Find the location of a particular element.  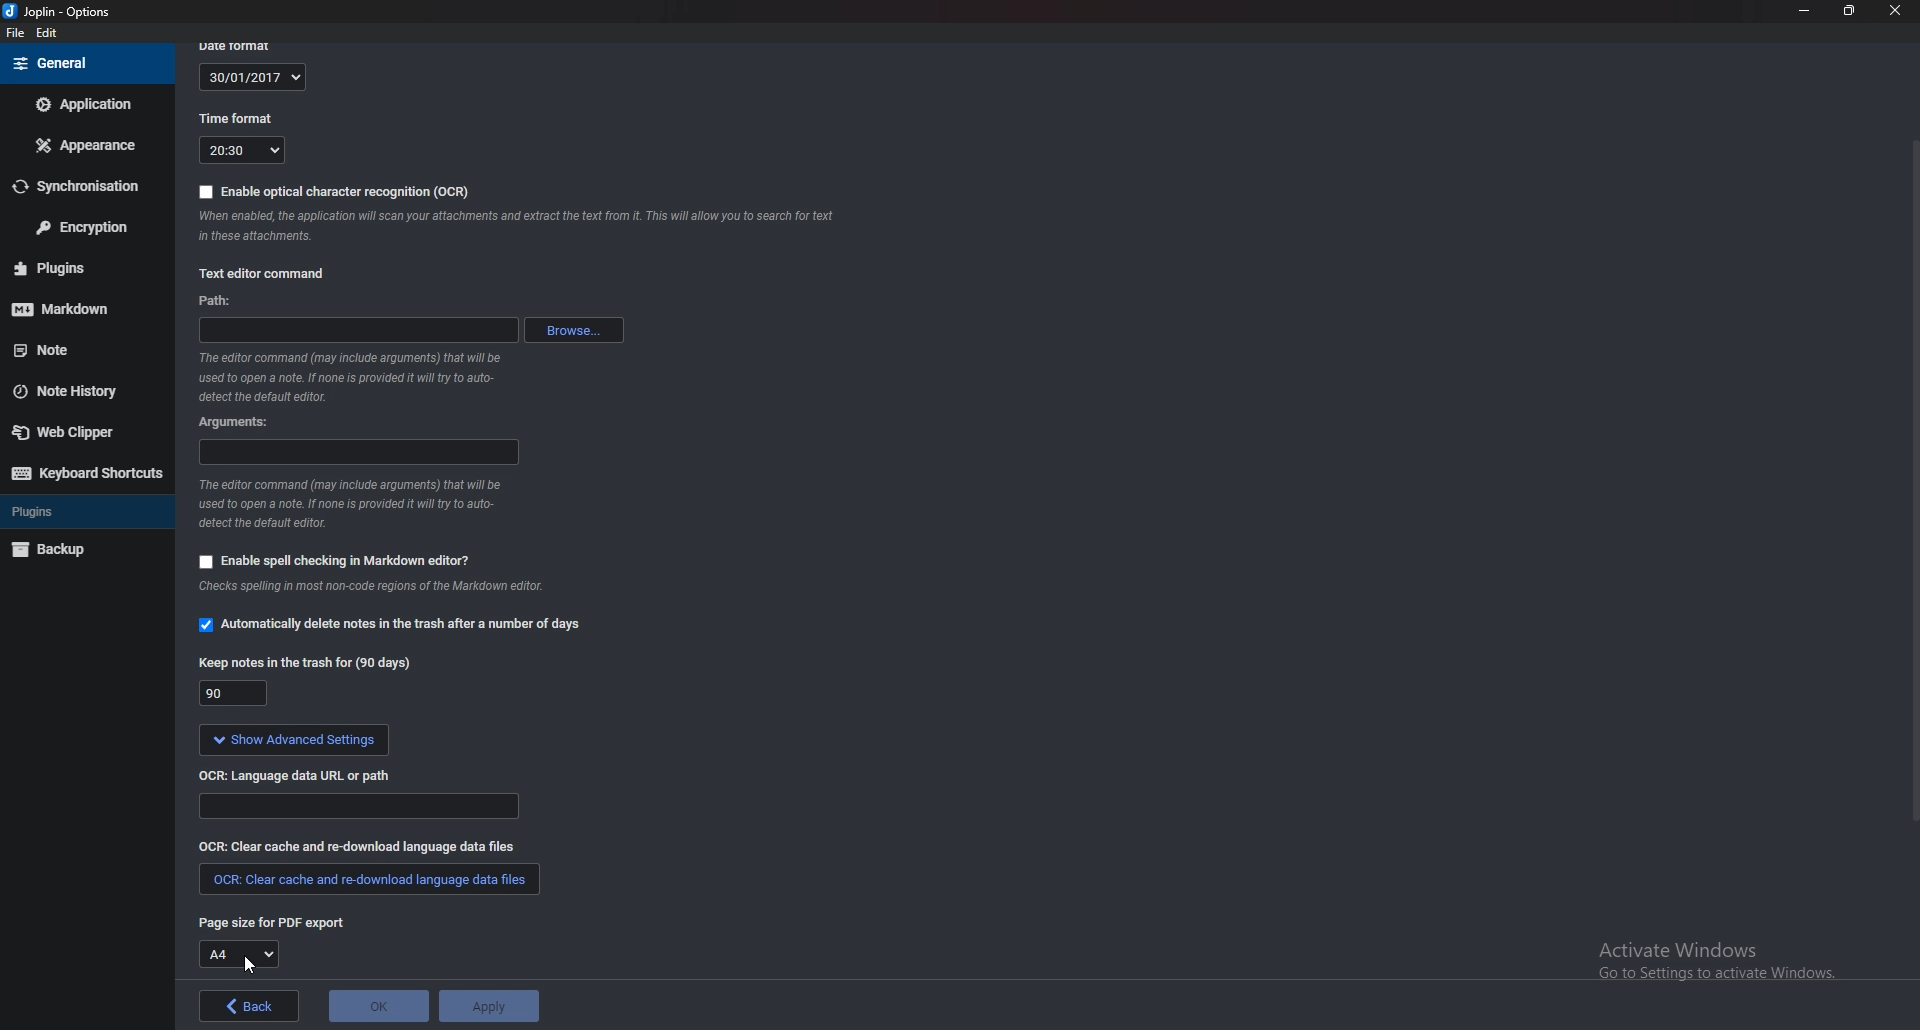

automatically delete notes is located at coordinates (400, 628).